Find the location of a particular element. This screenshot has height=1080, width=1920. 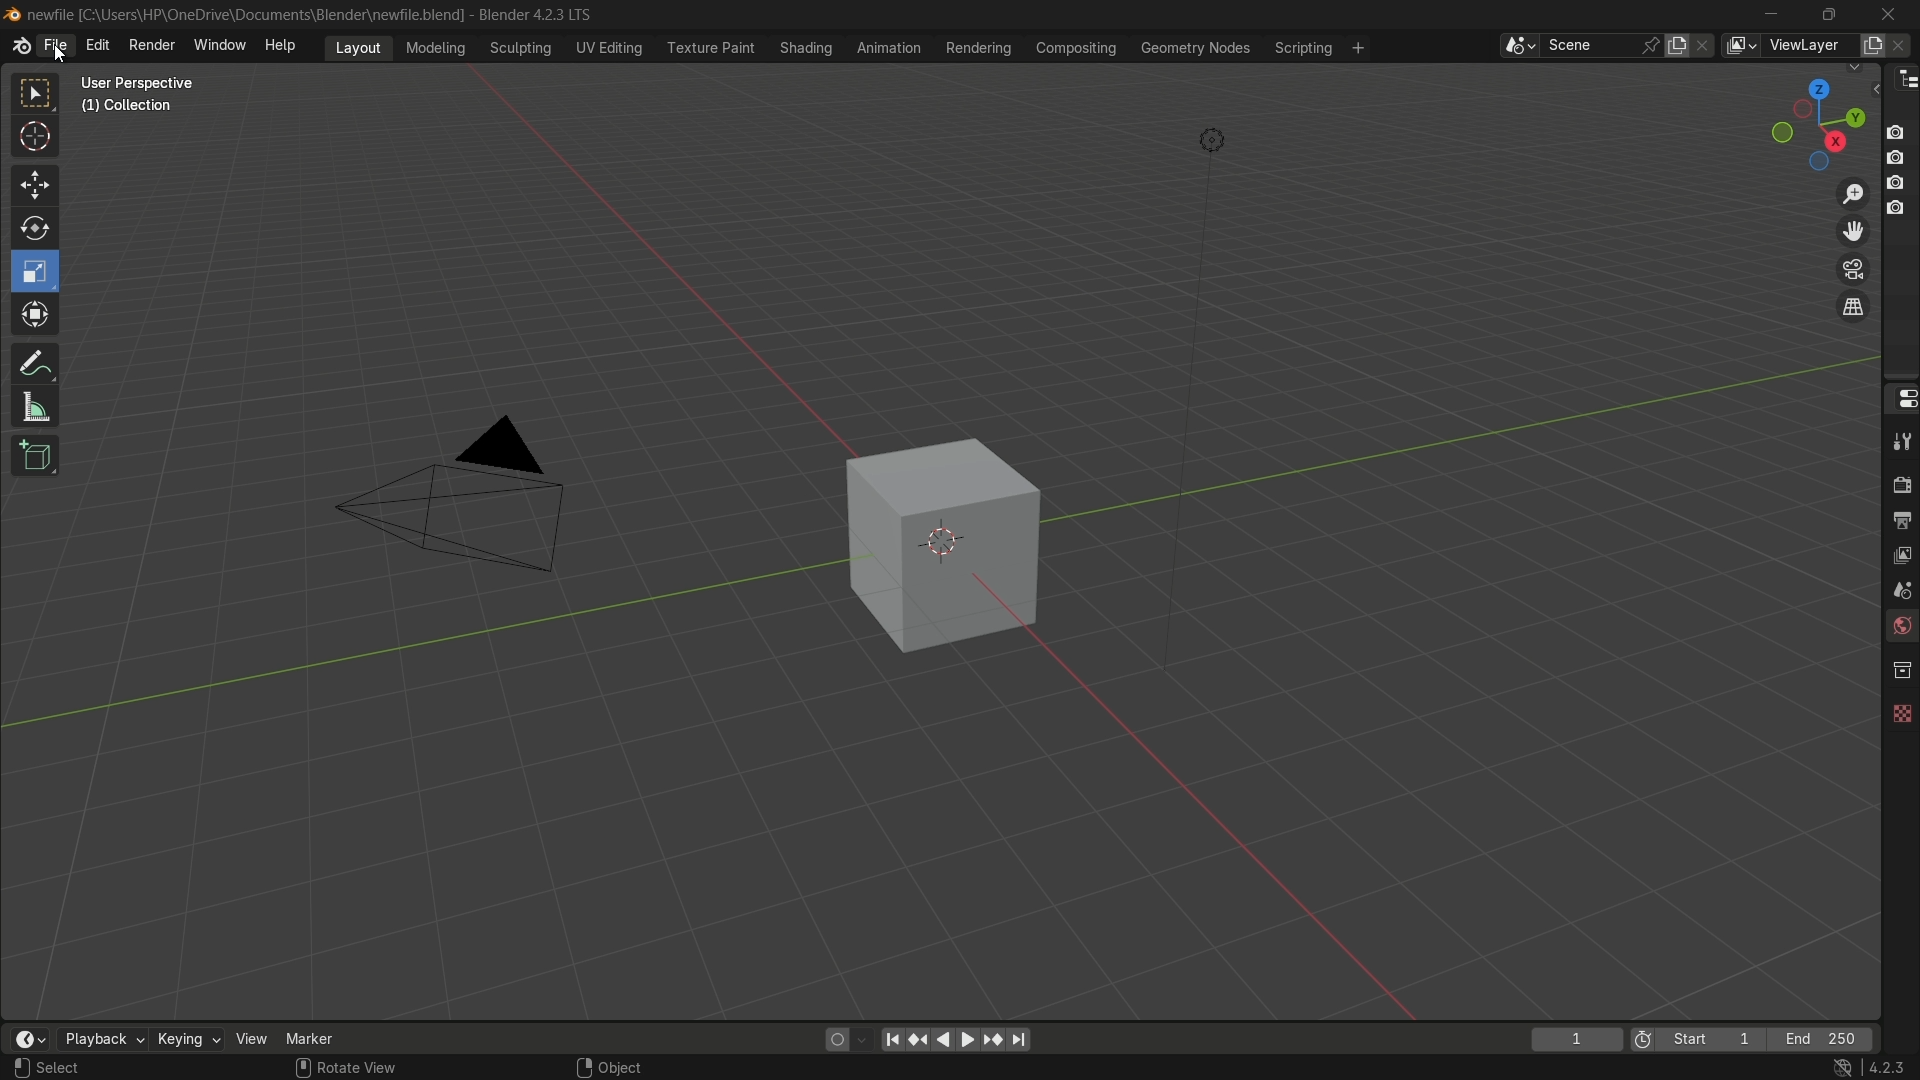

compositing menu is located at coordinates (1078, 47).